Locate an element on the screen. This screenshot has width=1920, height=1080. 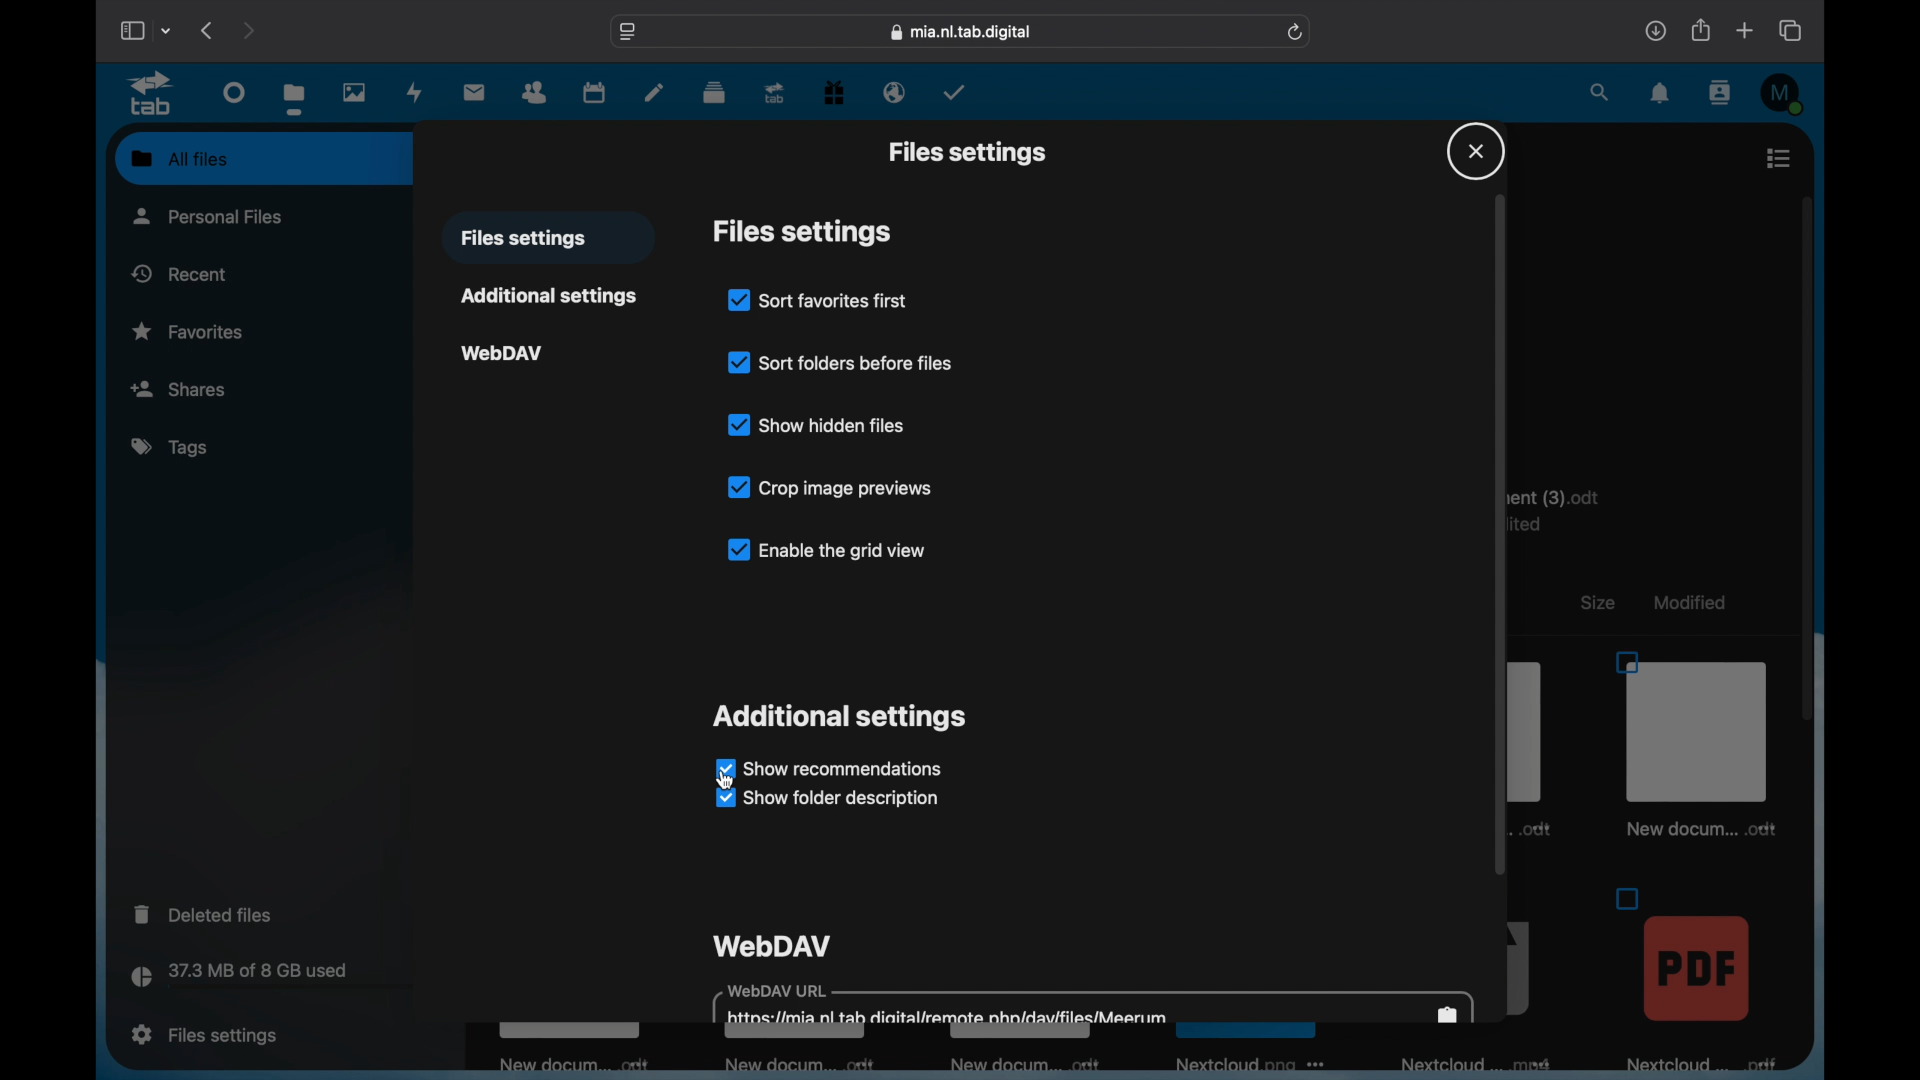
new document is located at coordinates (576, 1066).